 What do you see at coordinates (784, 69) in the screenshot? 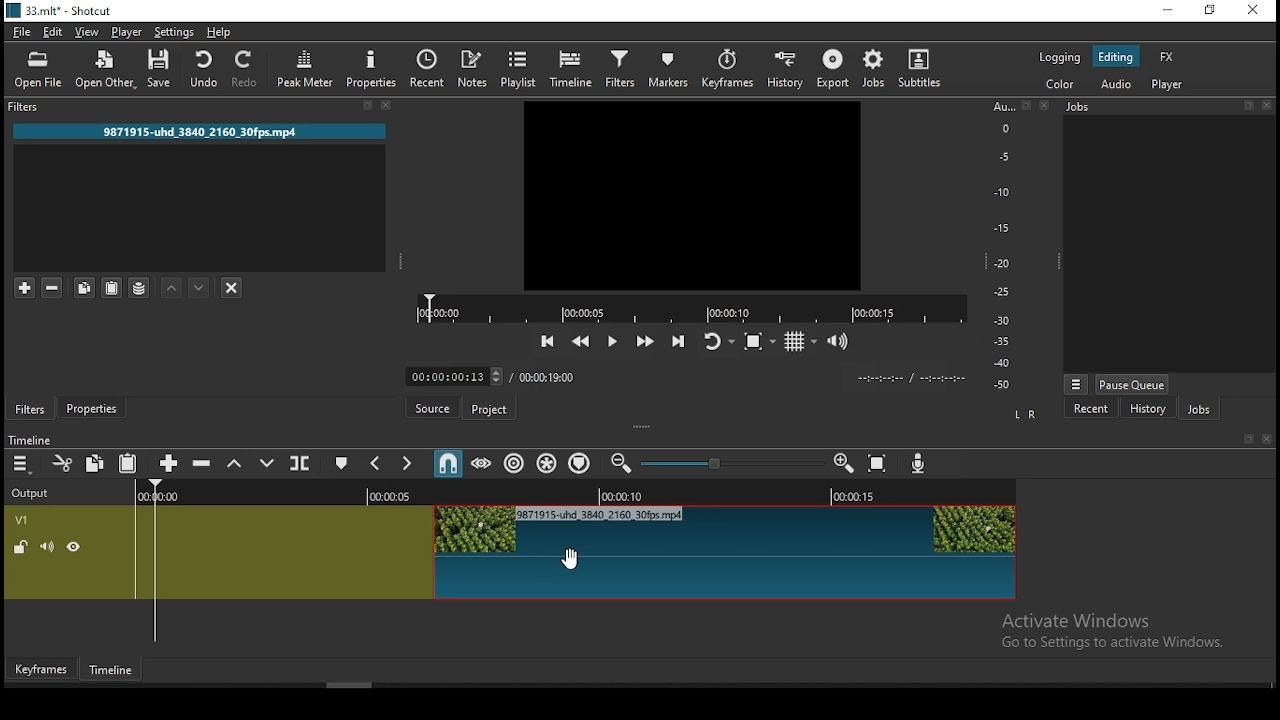
I see `history` at bounding box center [784, 69].